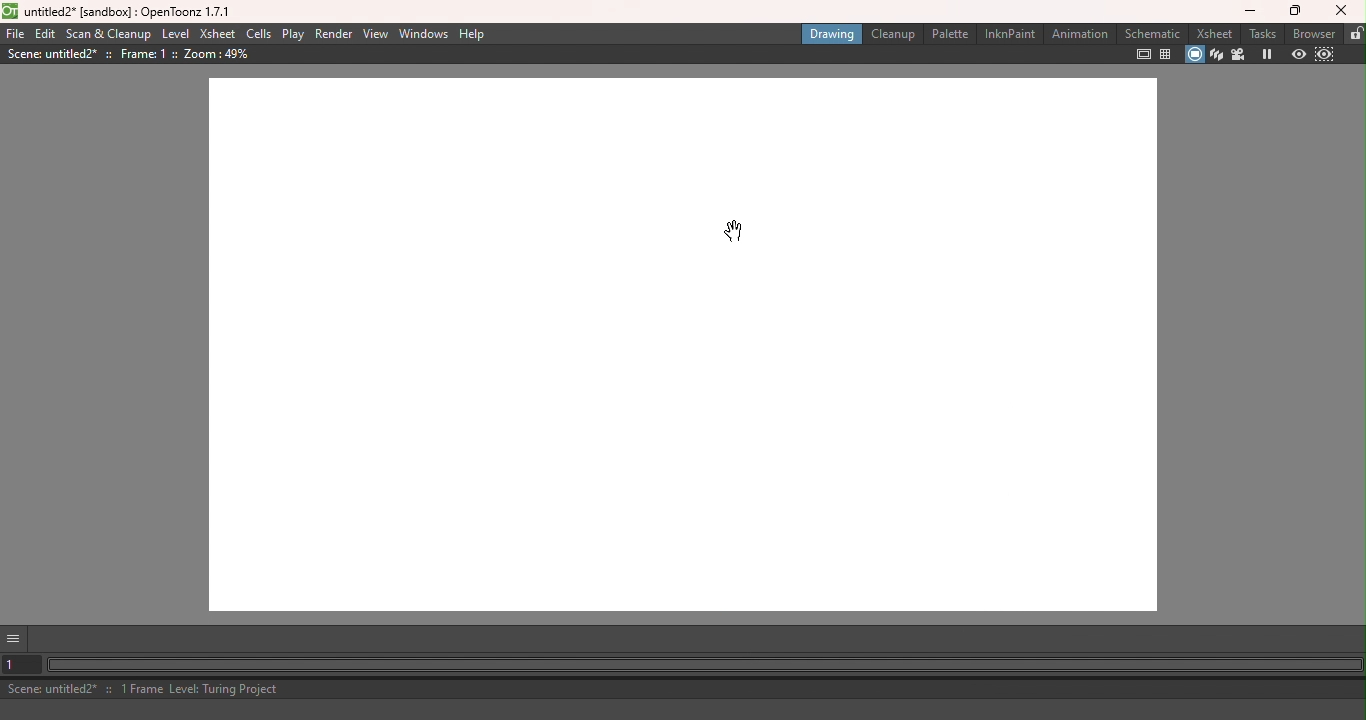  Describe the element at coordinates (1168, 56) in the screenshot. I see `Field guide` at that location.